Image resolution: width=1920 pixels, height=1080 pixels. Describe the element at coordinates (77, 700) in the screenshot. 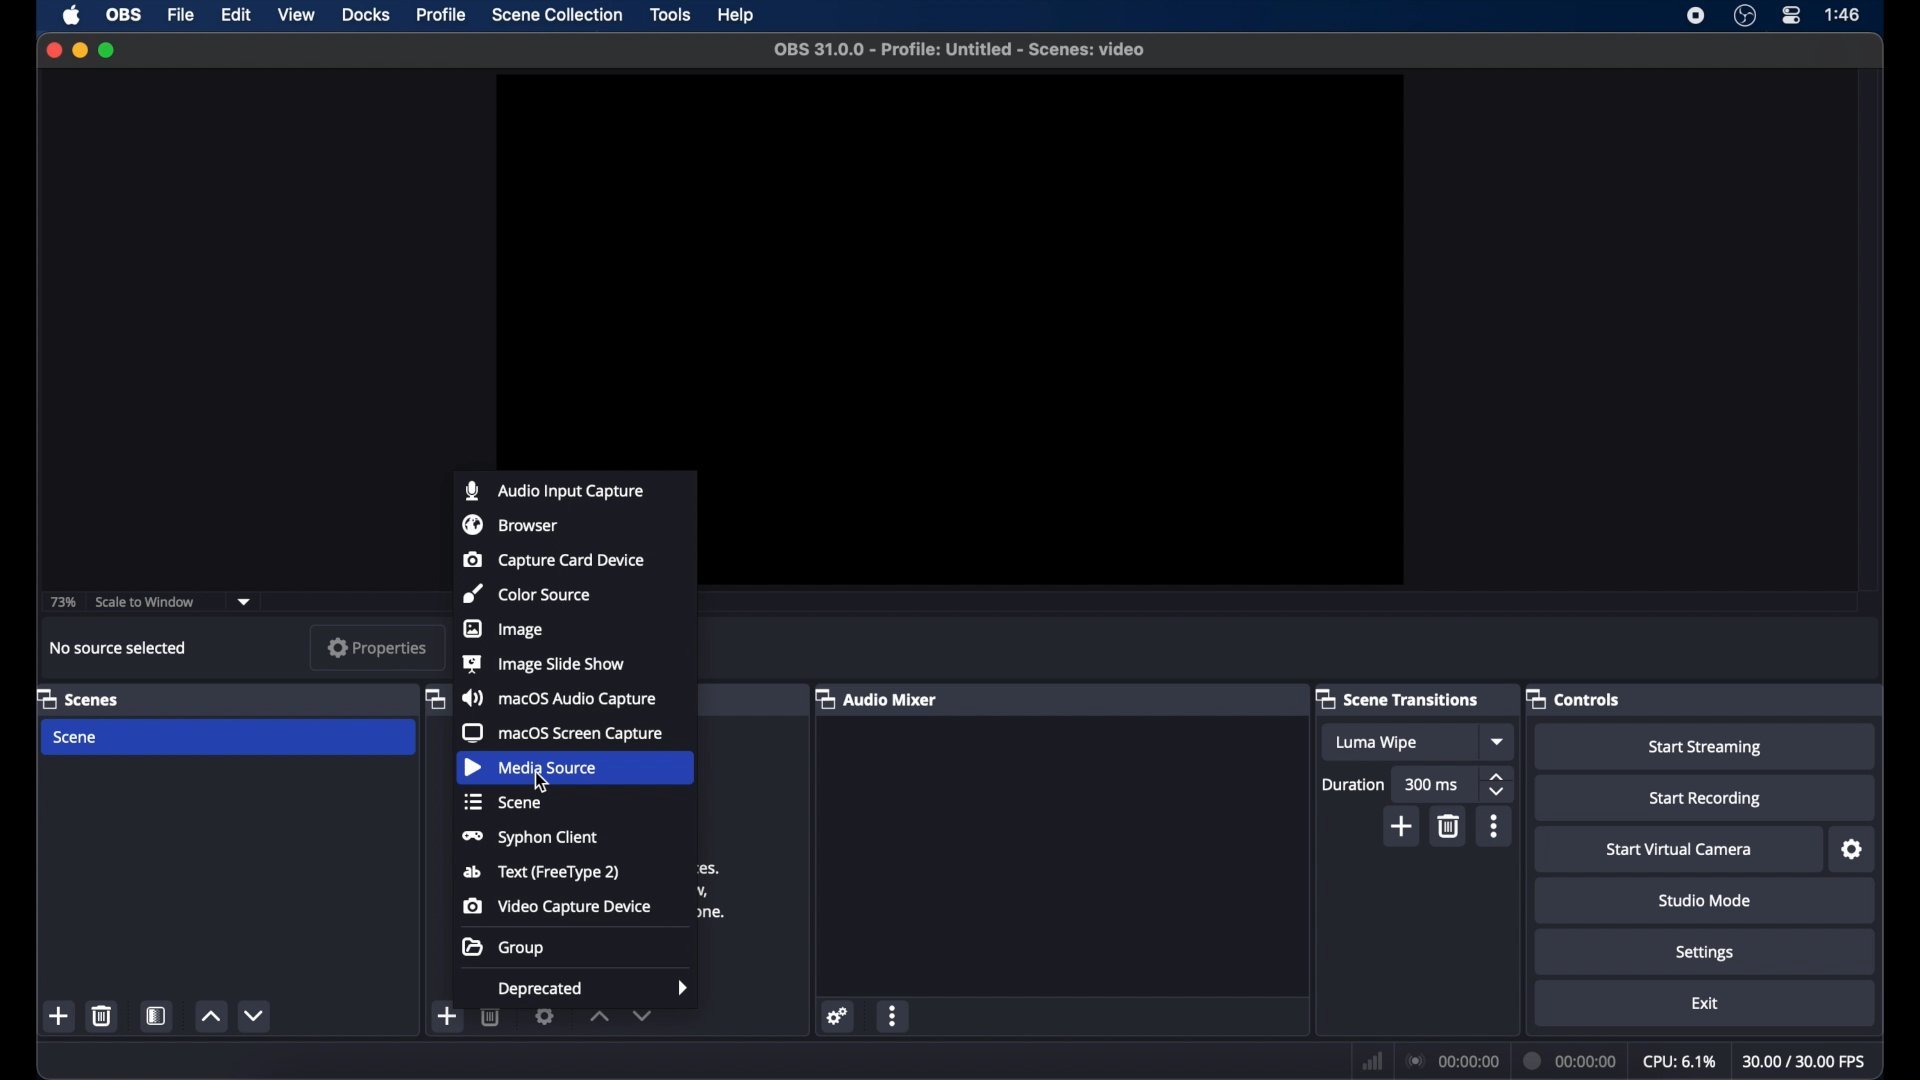

I see `scenes` at that location.